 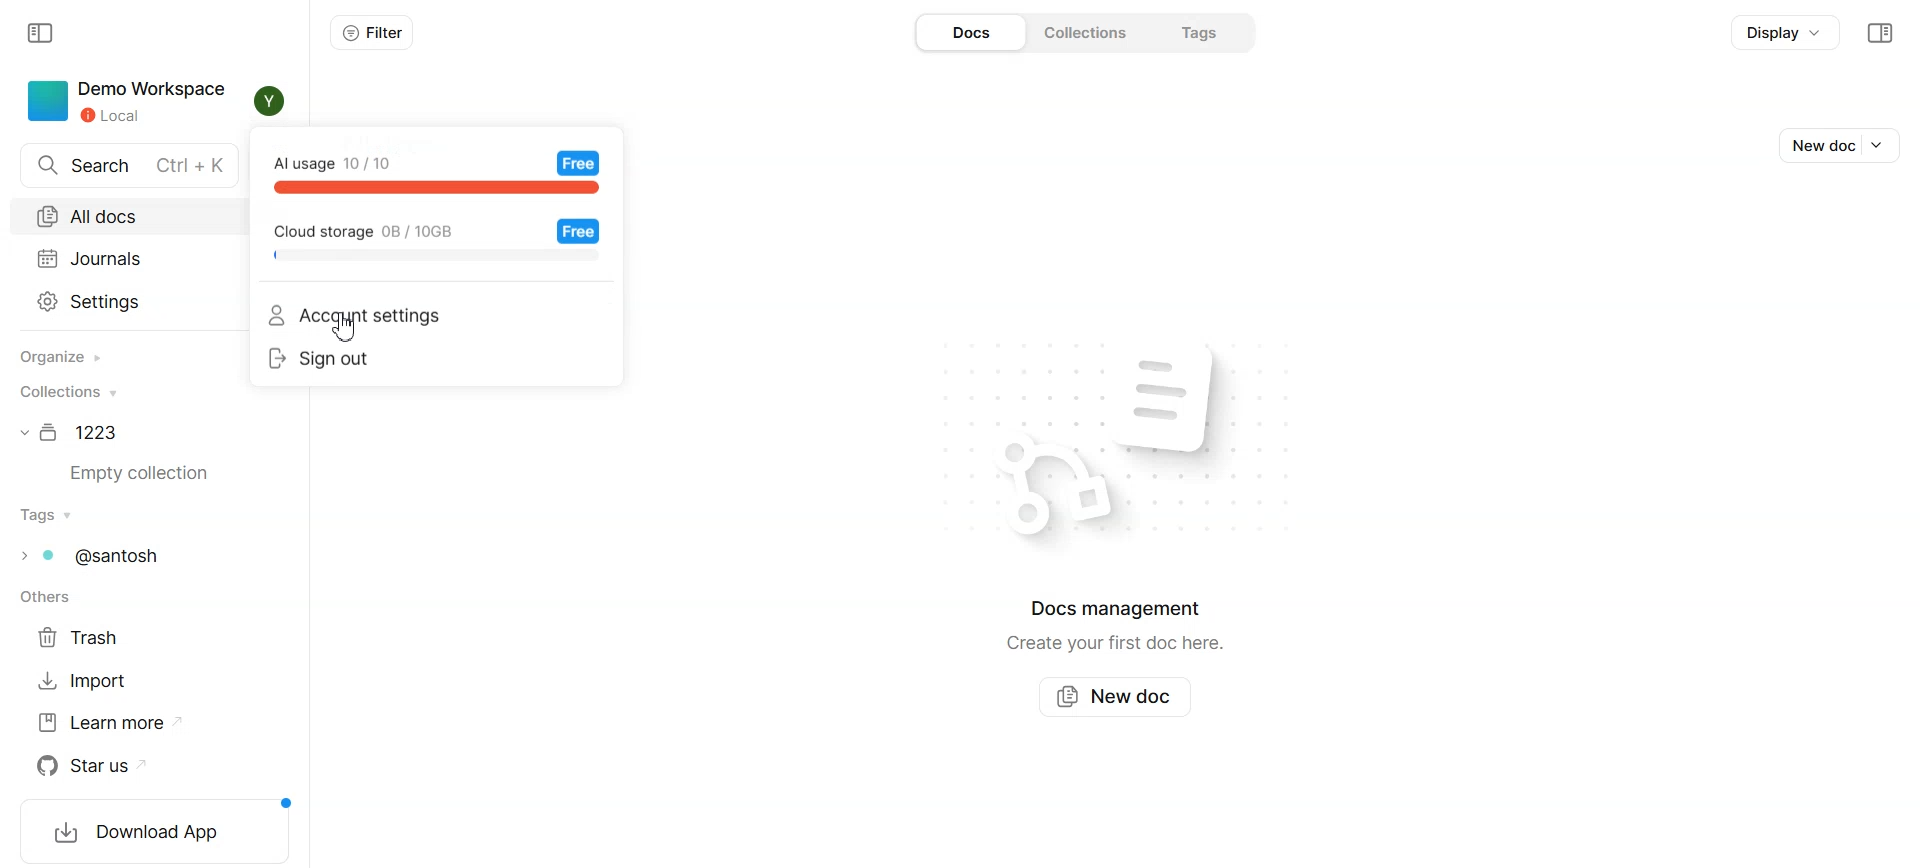 What do you see at coordinates (580, 230) in the screenshot?
I see `Free` at bounding box center [580, 230].